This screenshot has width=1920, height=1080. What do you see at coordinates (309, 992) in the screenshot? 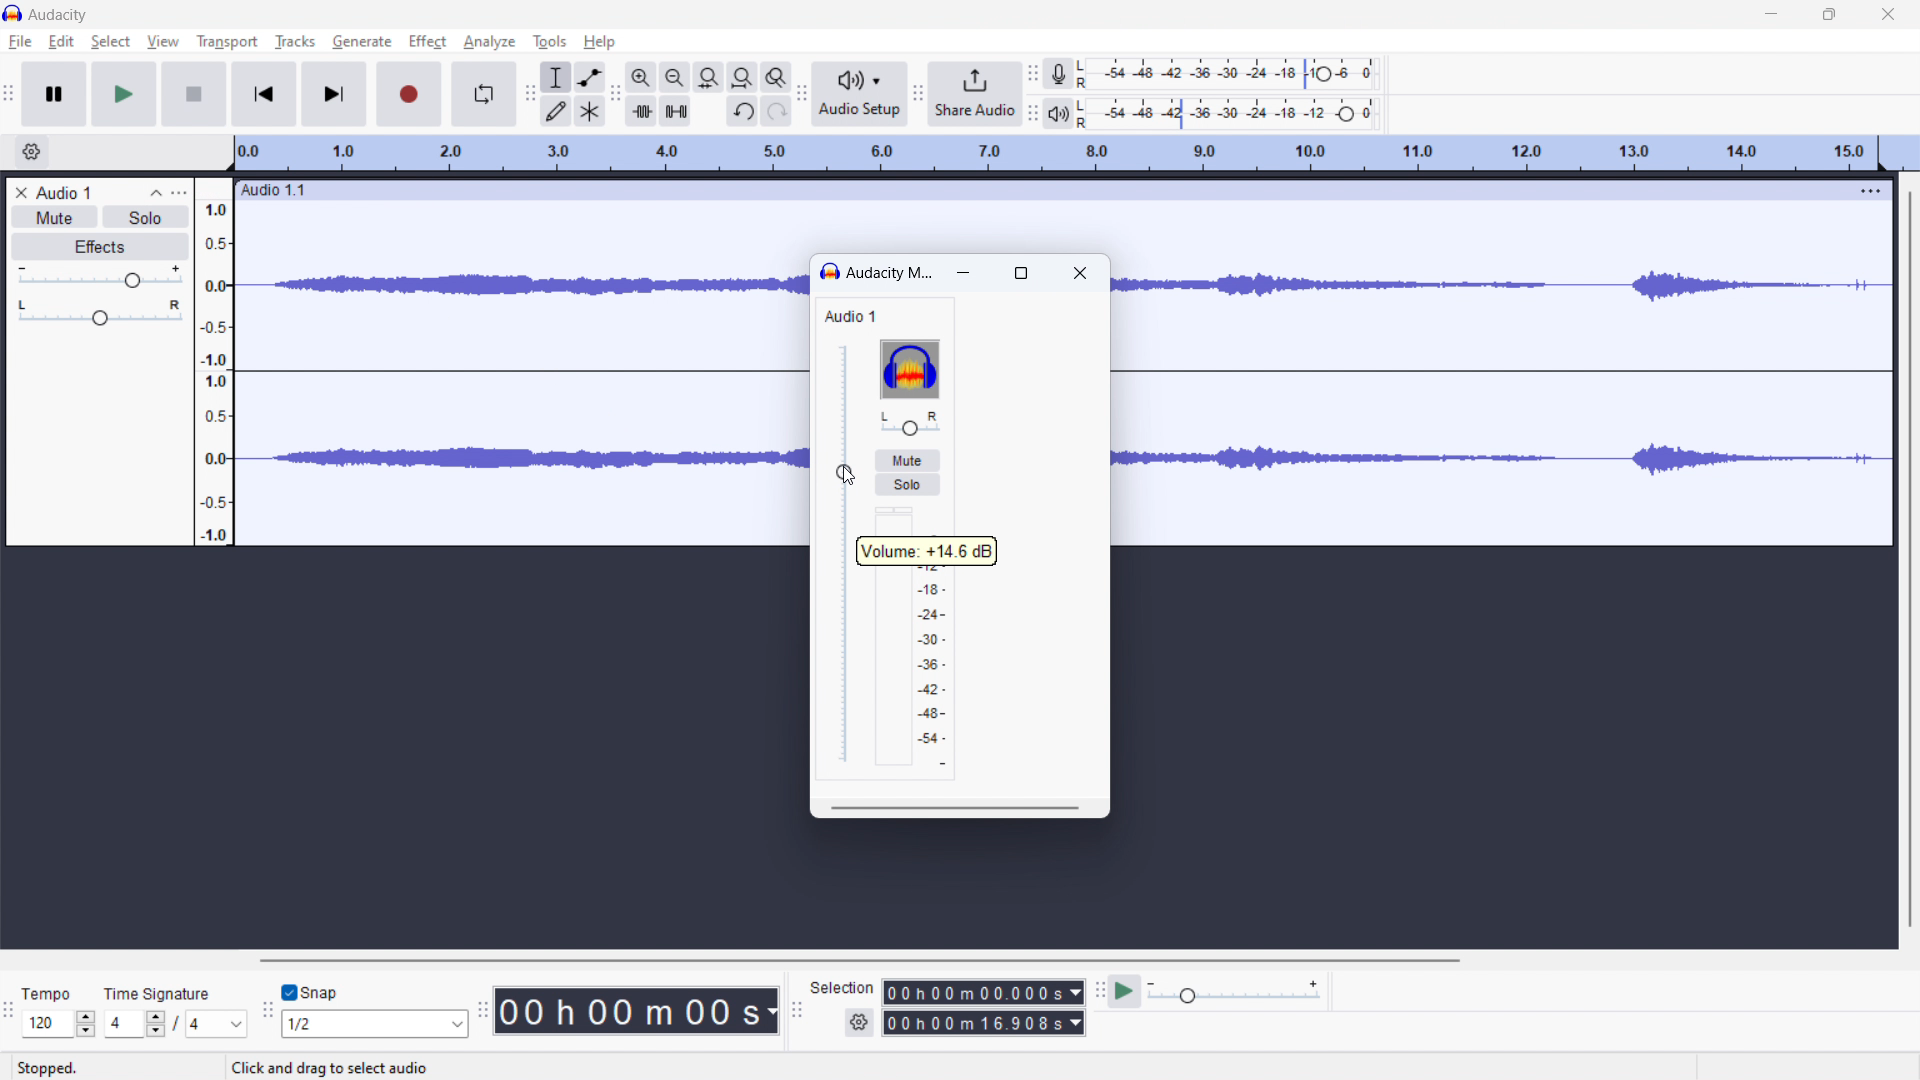
I see `toggle snap` at bounding box center [309, 992].